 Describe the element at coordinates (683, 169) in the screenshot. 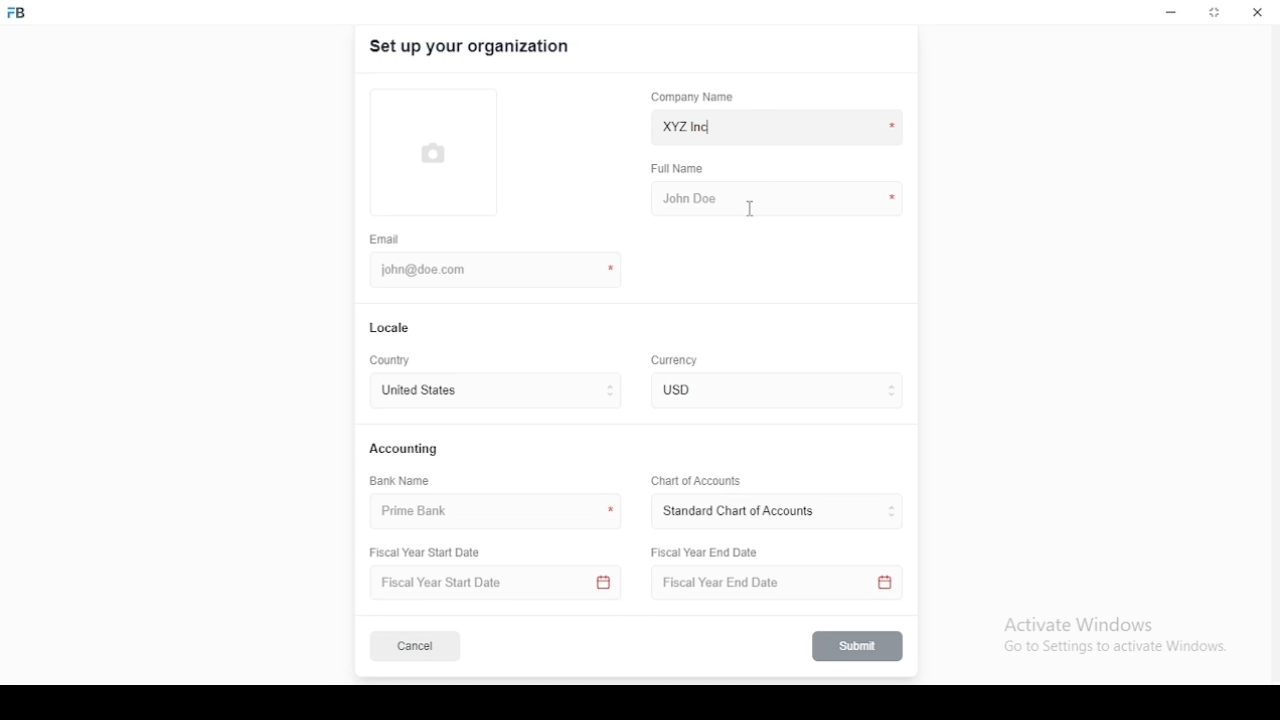

I see `full name` at that location.